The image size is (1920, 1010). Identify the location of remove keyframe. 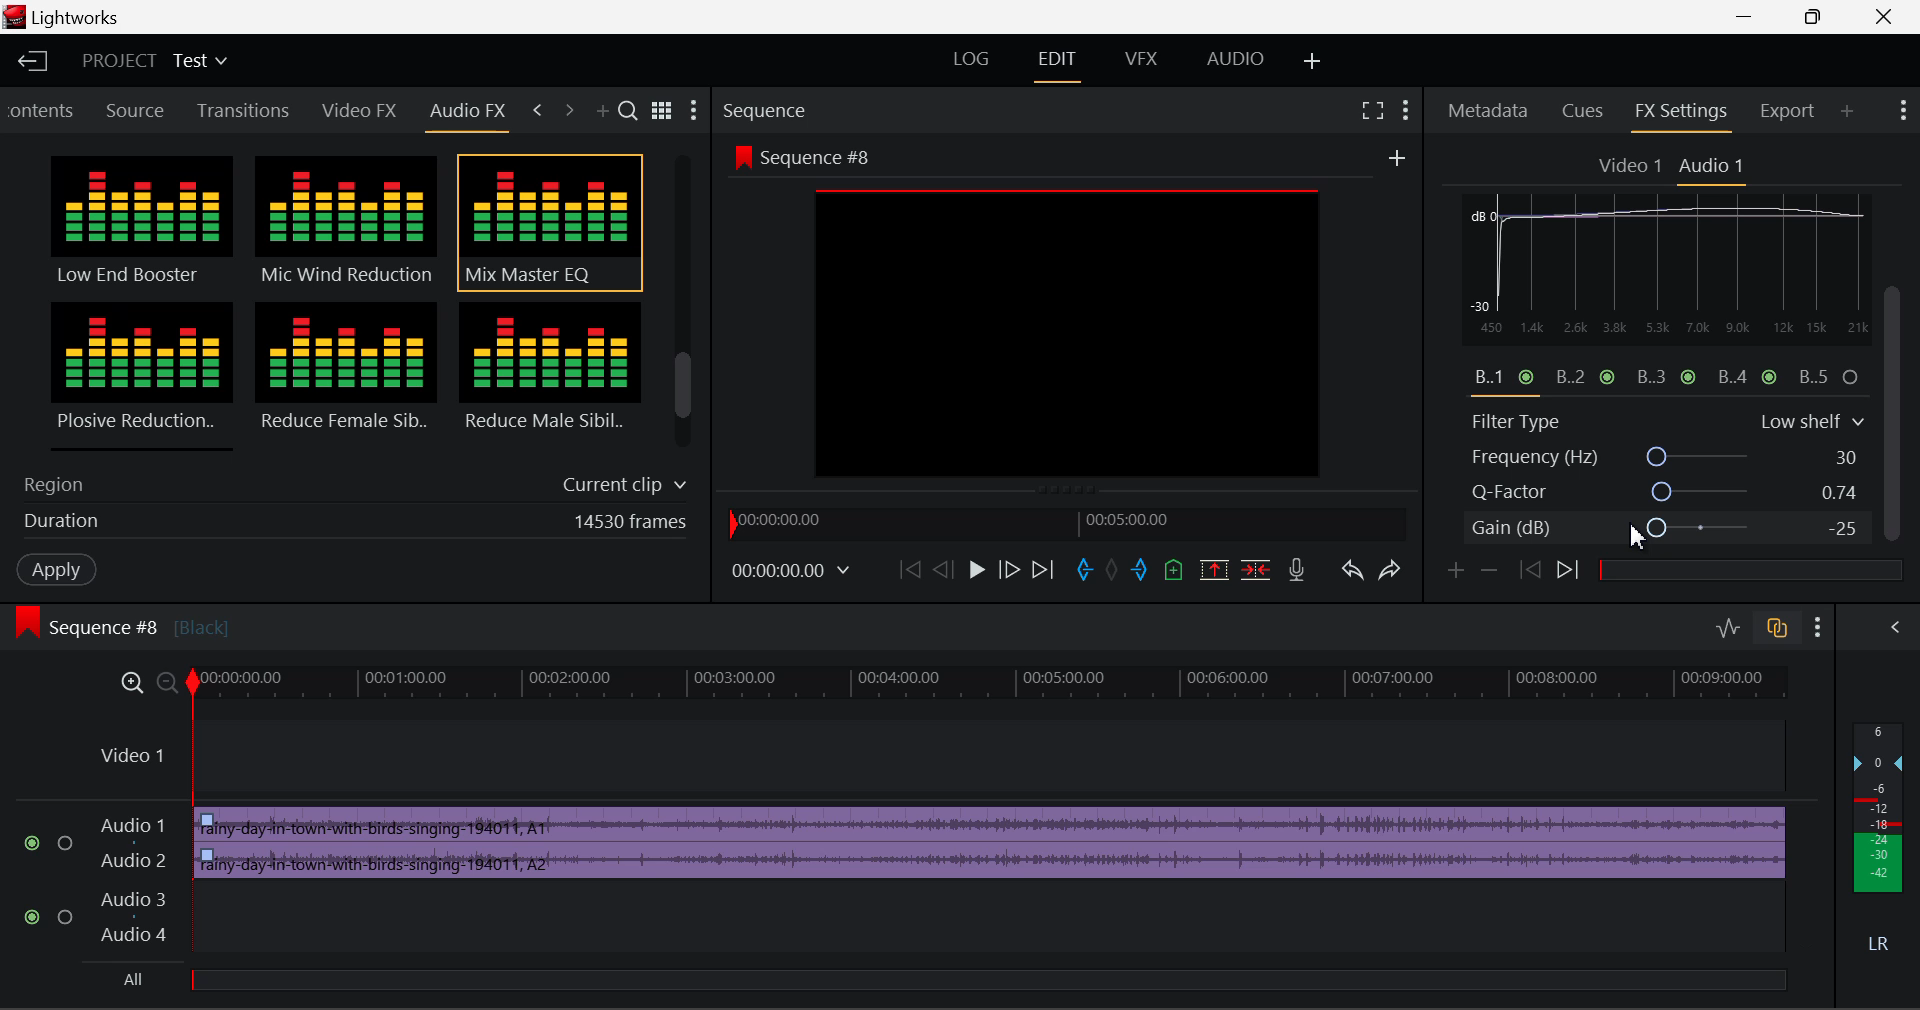
(1495, 571).